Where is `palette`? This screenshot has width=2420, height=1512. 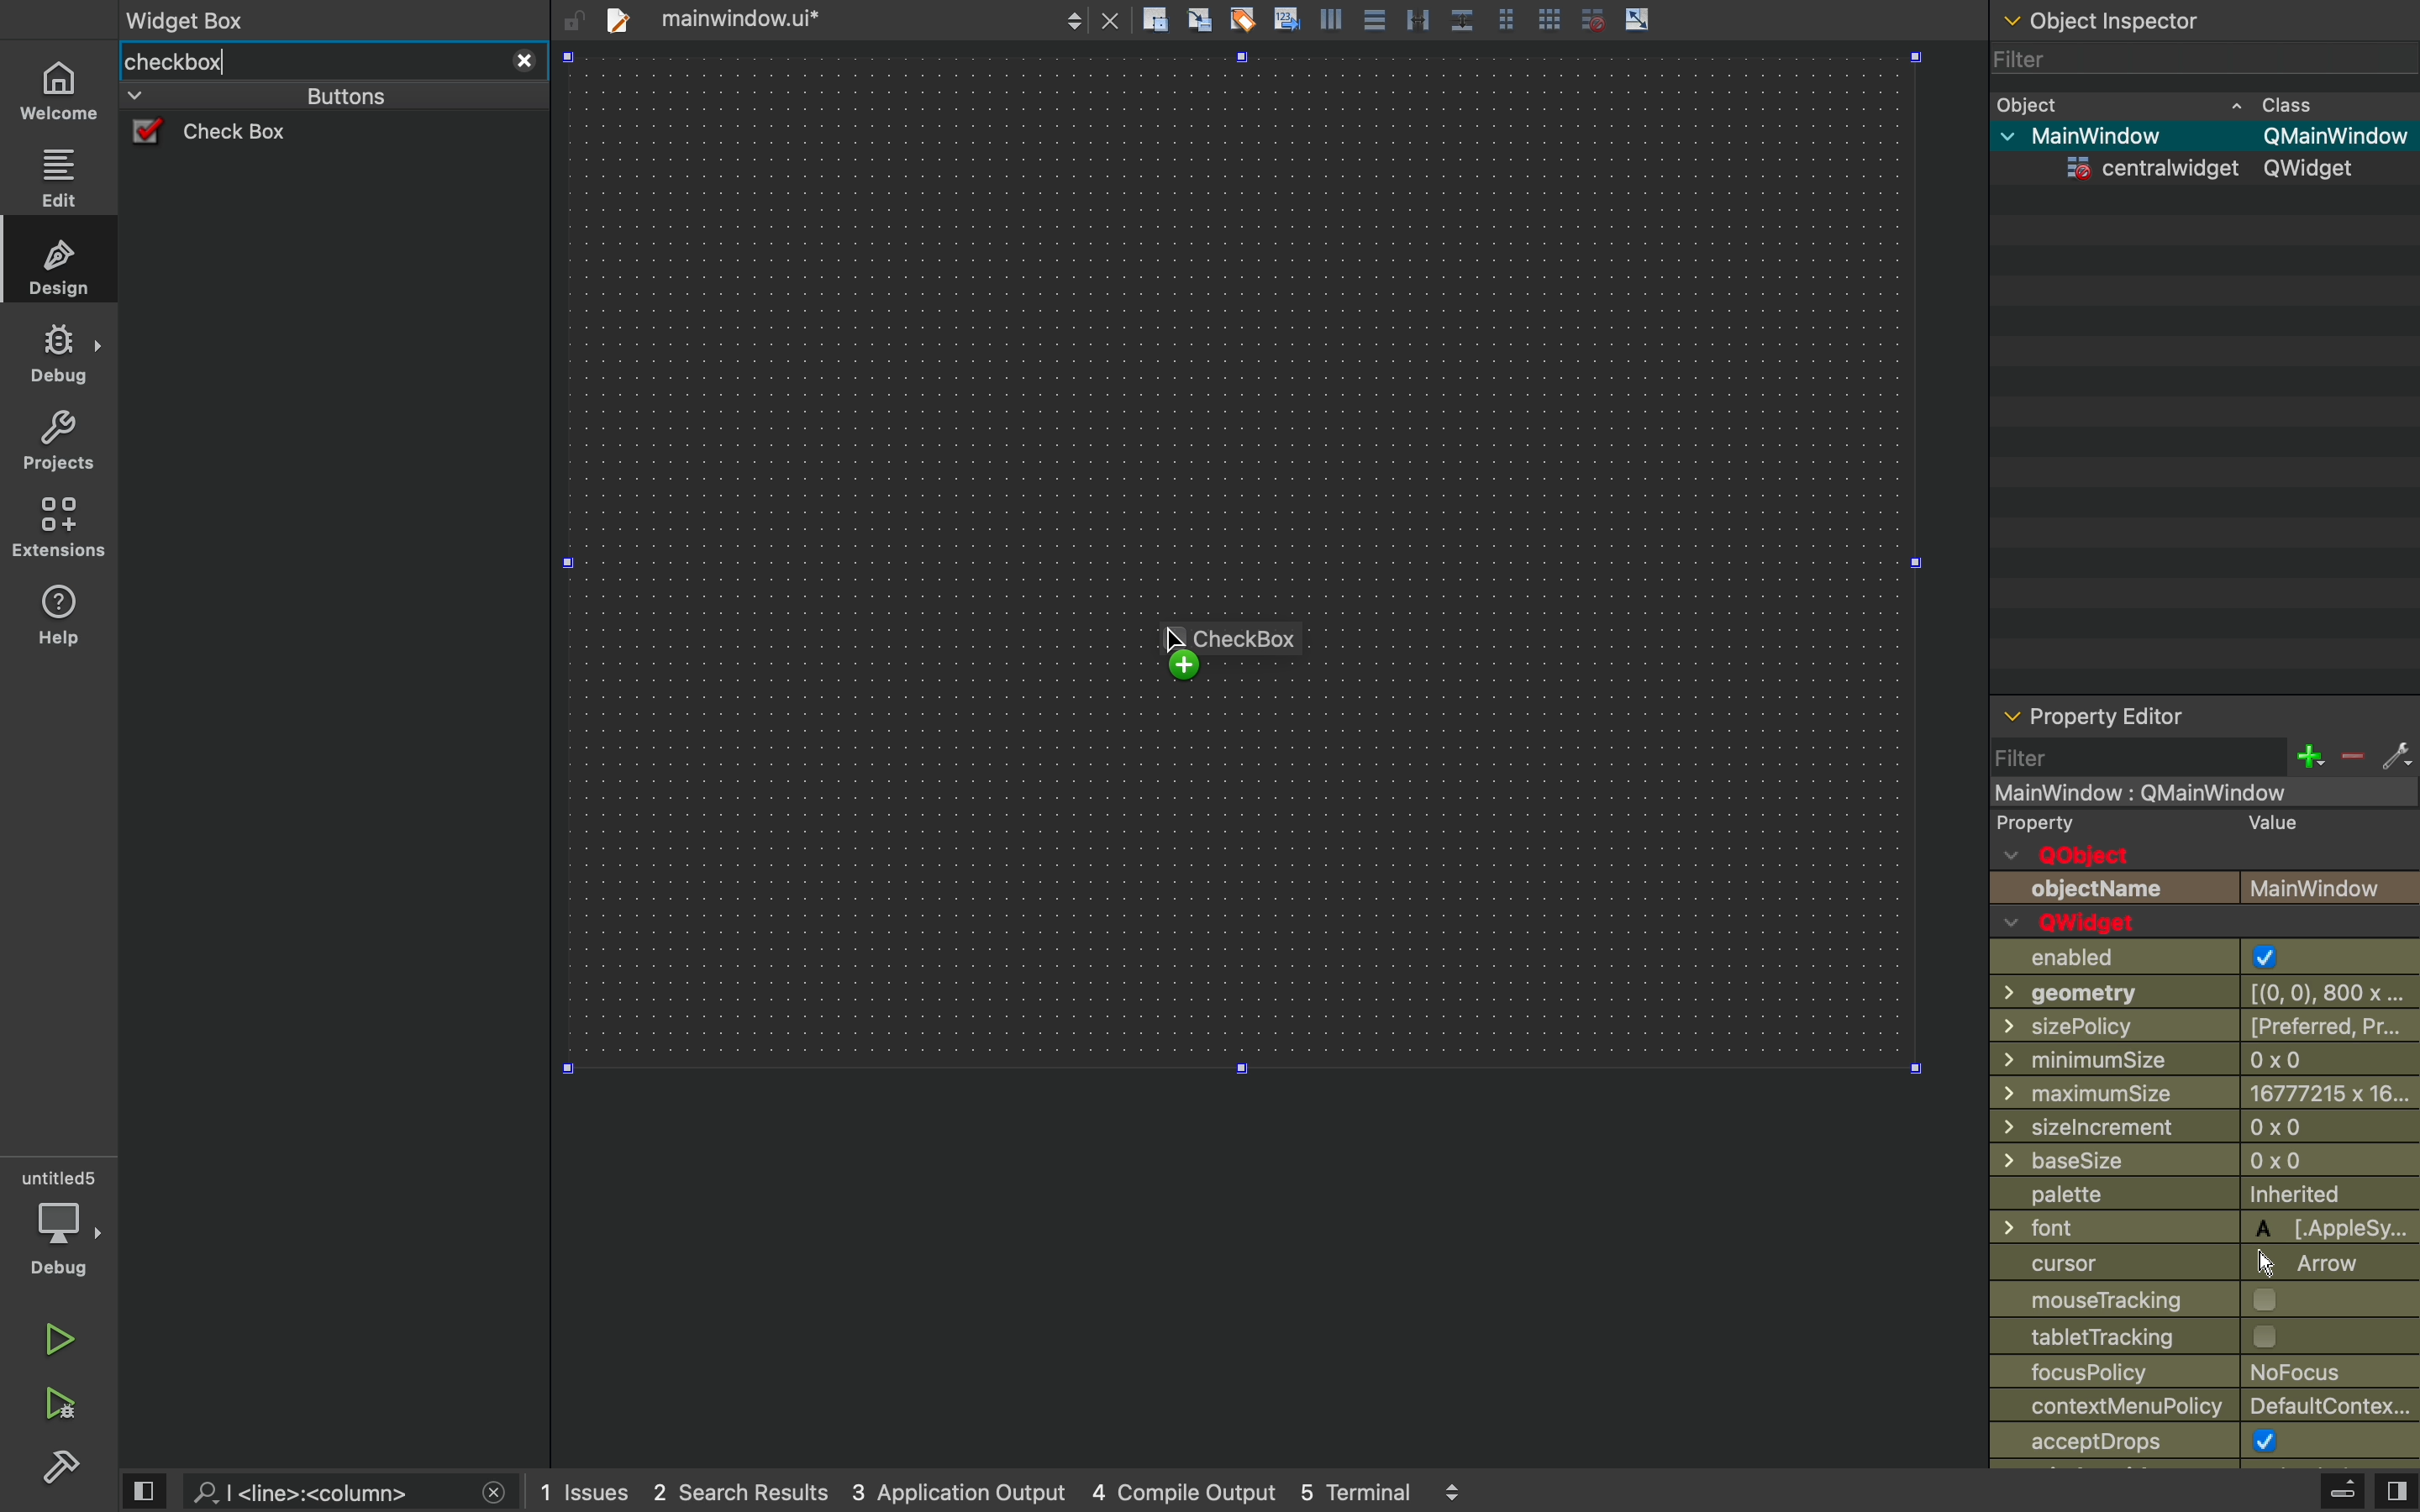 palette is located at coordinates (2202, 1197).